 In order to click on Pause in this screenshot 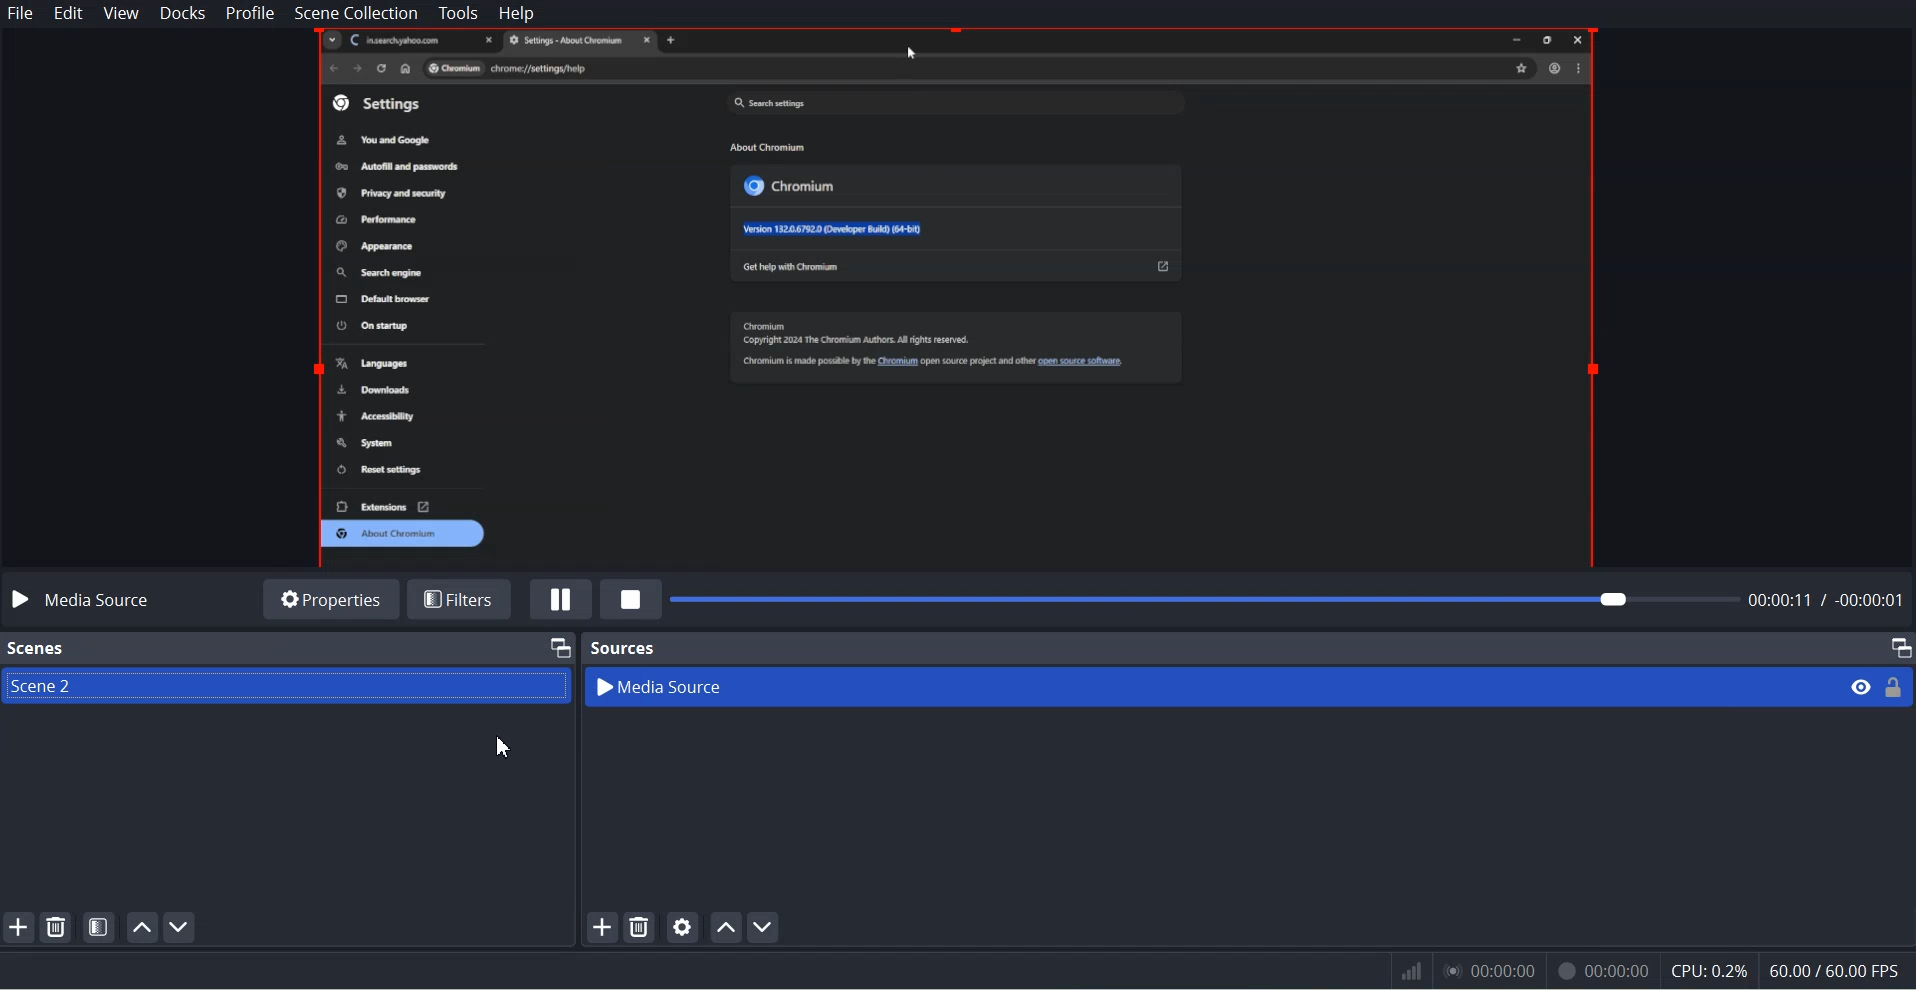, I will do `click(561, 600)`.